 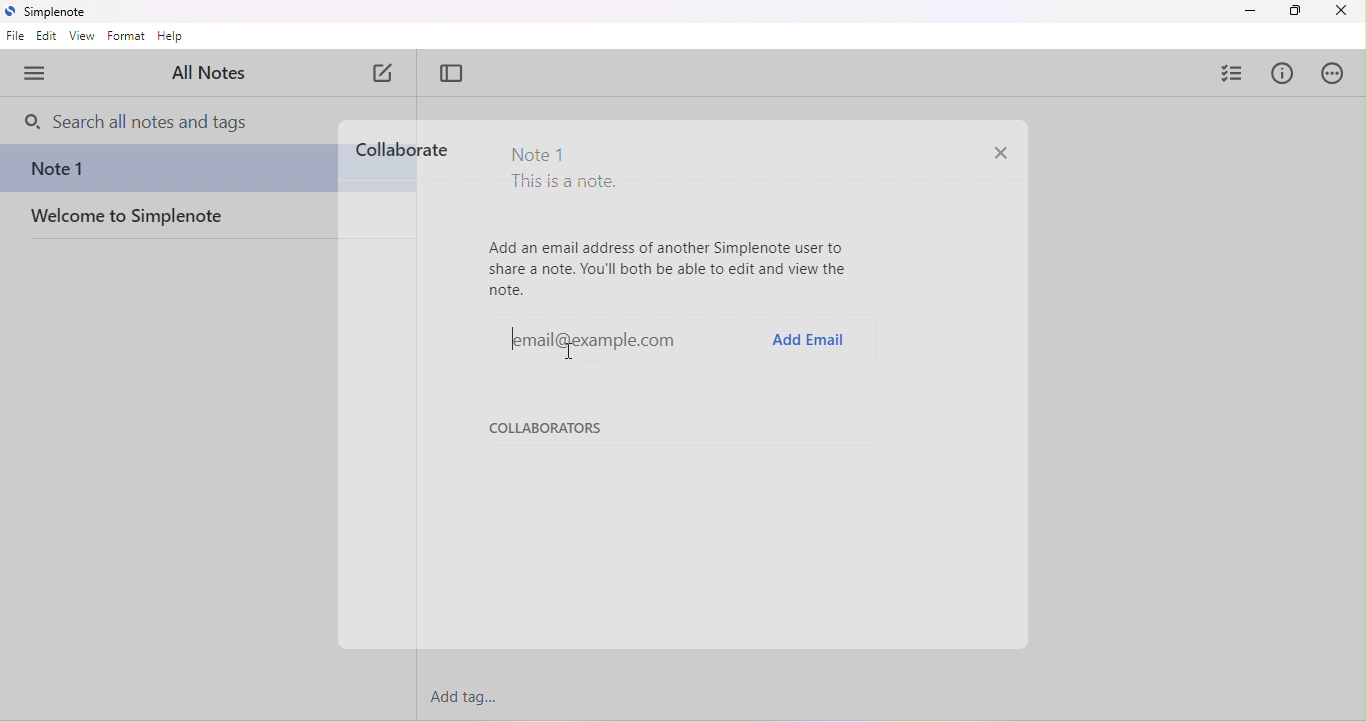 I want to click on search bar, so click(x=148, y=122).